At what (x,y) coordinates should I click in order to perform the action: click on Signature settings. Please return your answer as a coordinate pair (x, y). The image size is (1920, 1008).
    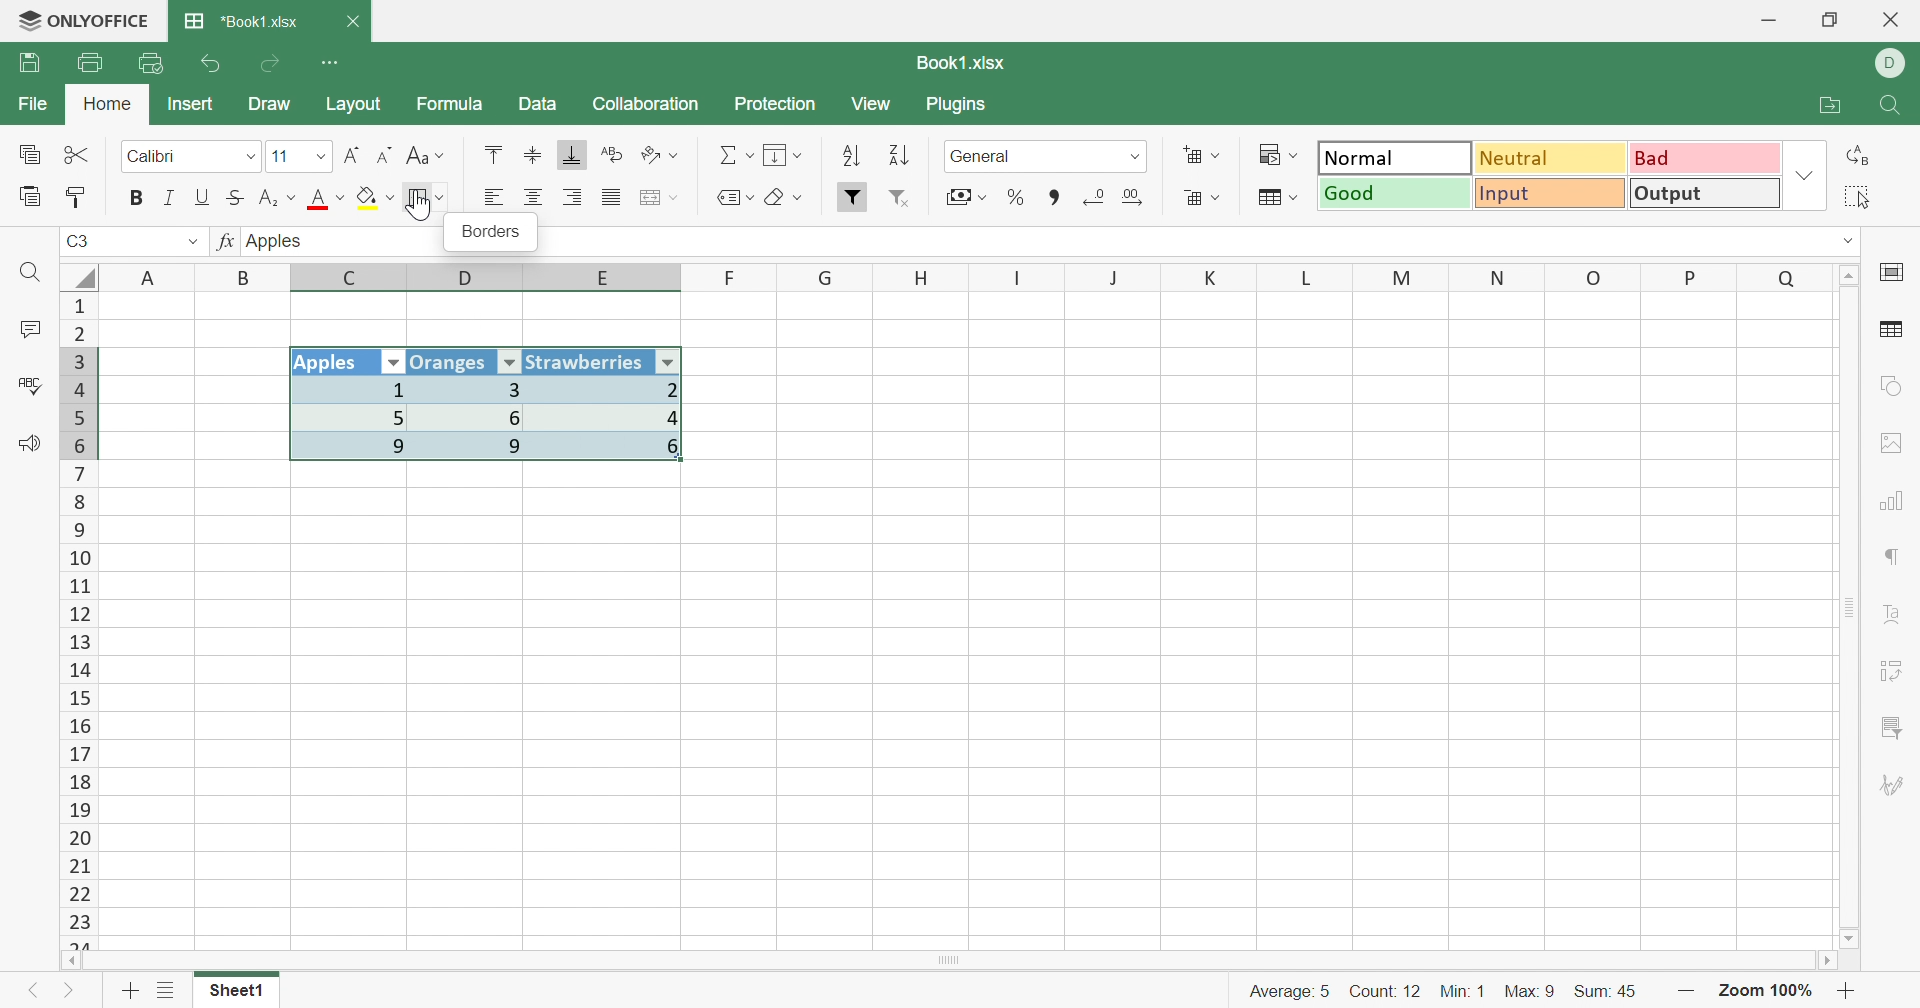
    Looking at the image, I should click on (1892, 786).